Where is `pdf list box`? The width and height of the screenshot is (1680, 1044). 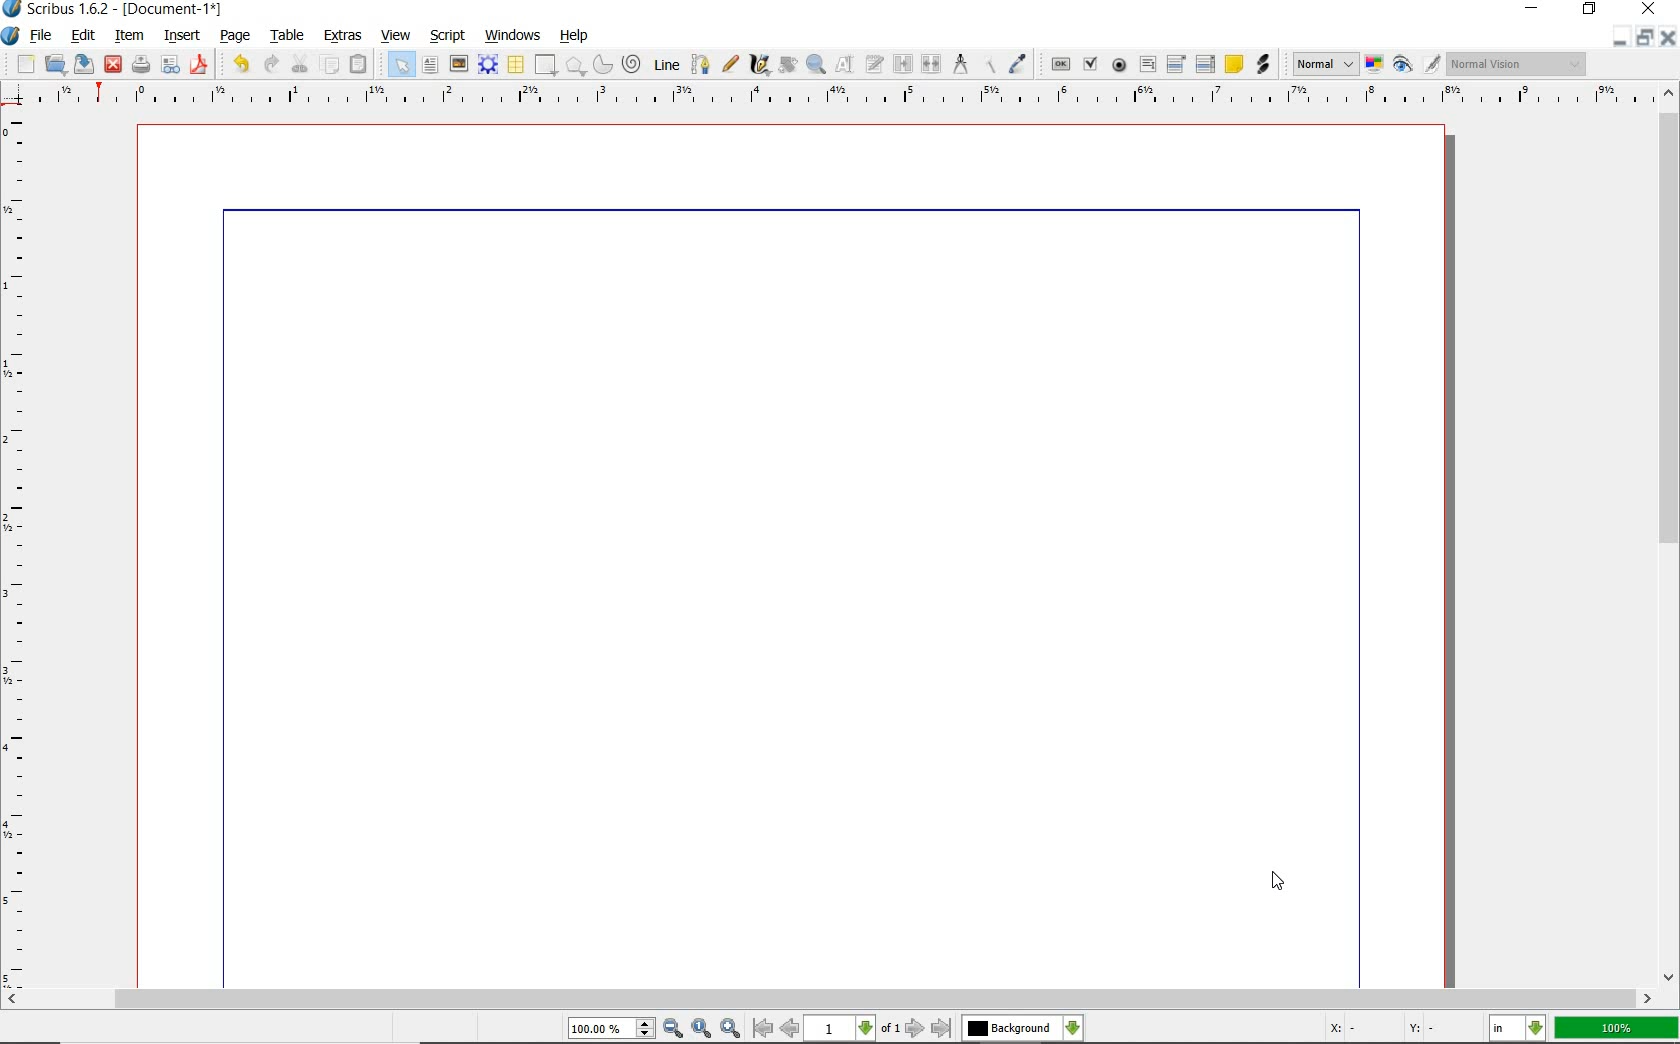
pdf list box is located at coordinates (1204, 64).